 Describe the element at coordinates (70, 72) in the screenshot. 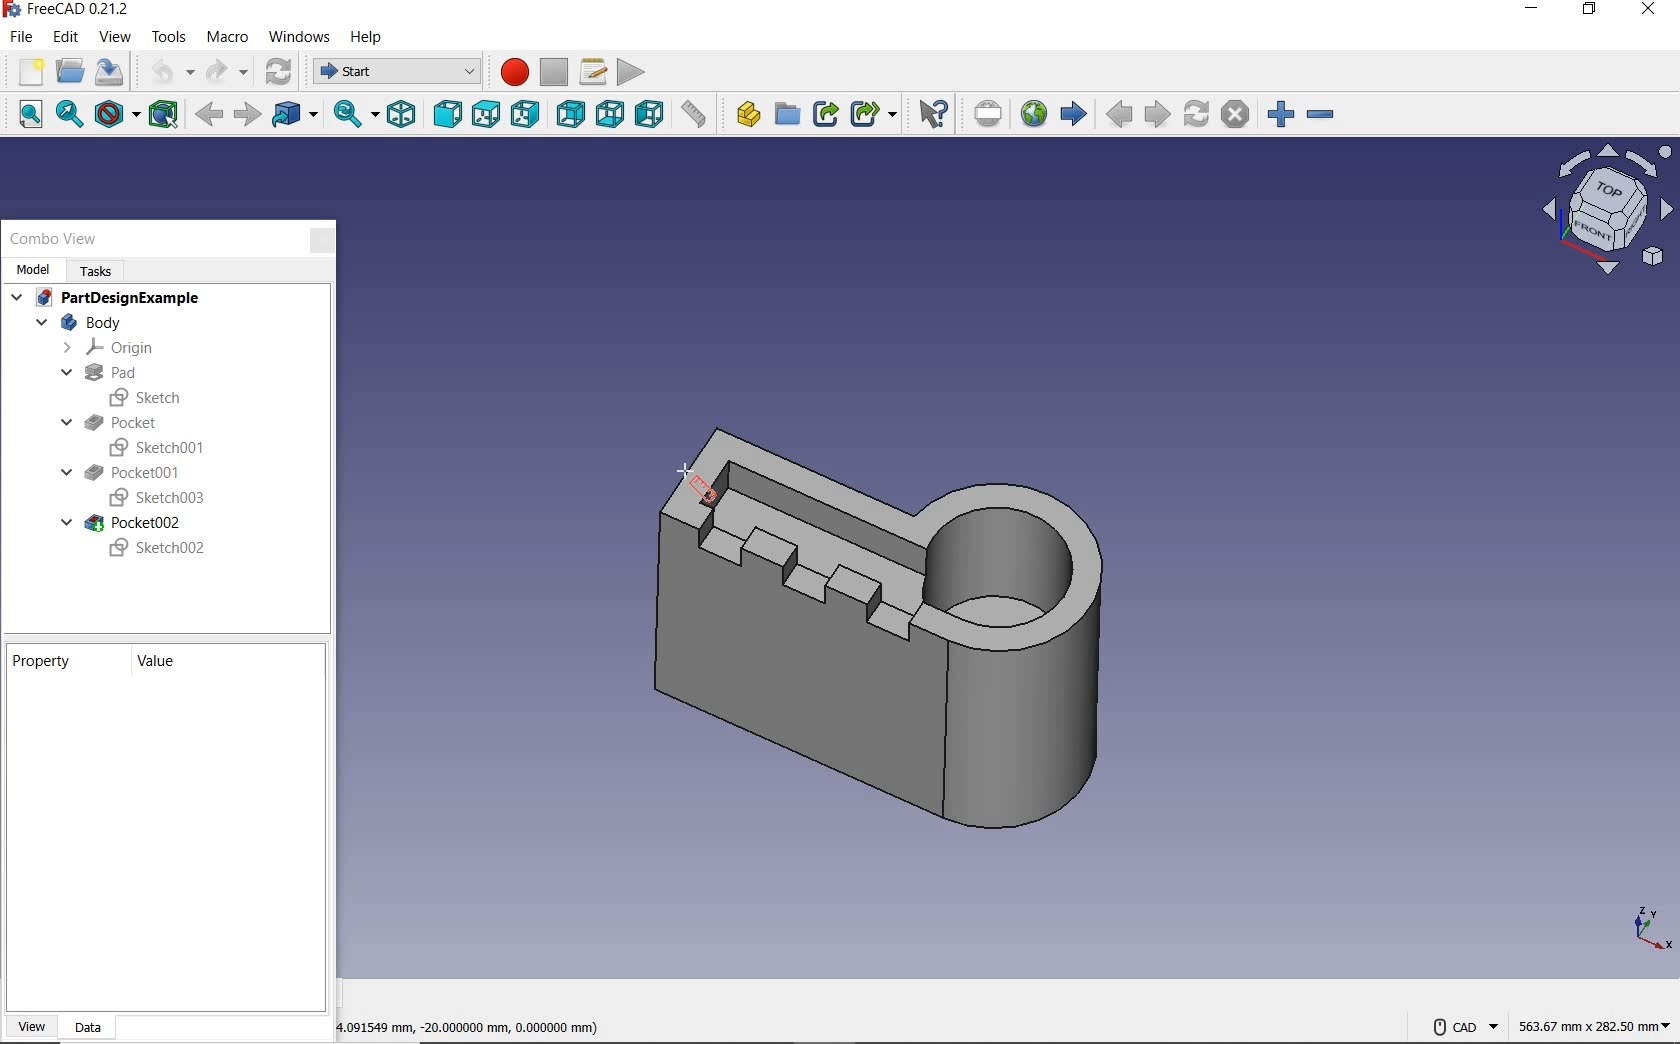

I see `open` at that location.